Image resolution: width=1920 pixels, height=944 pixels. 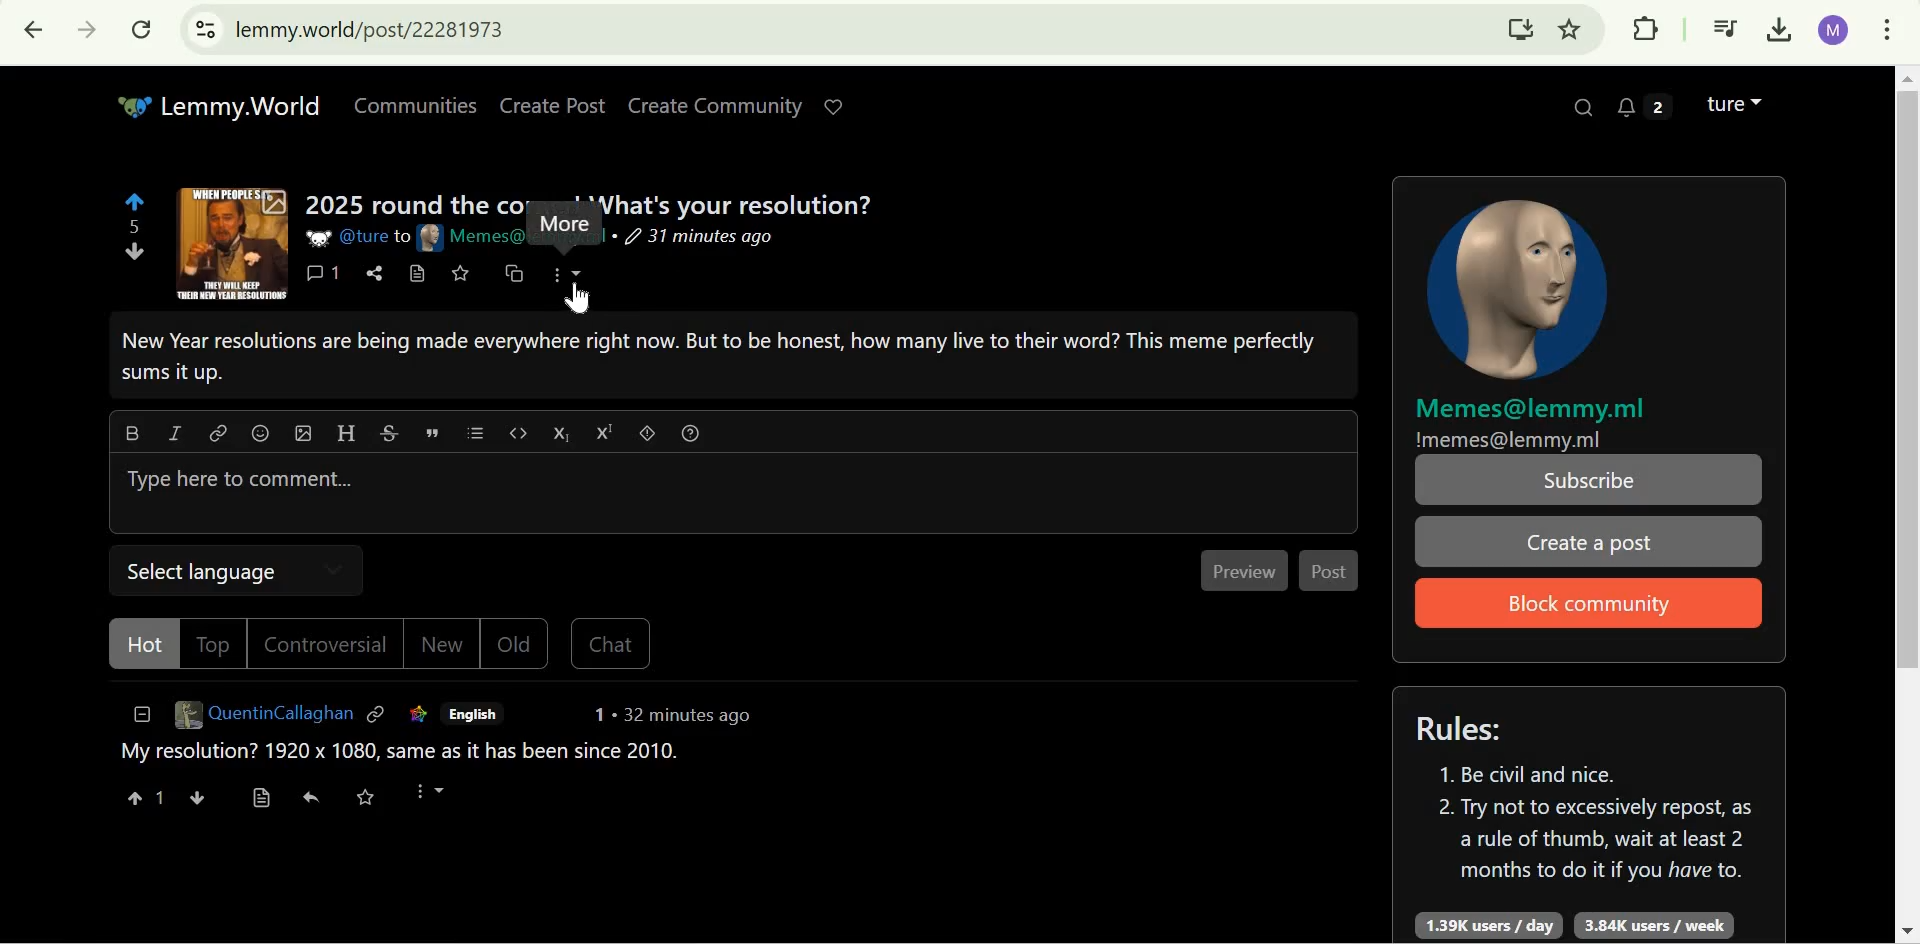 I want to click on 1 upvote, so click(x=146, y=797).